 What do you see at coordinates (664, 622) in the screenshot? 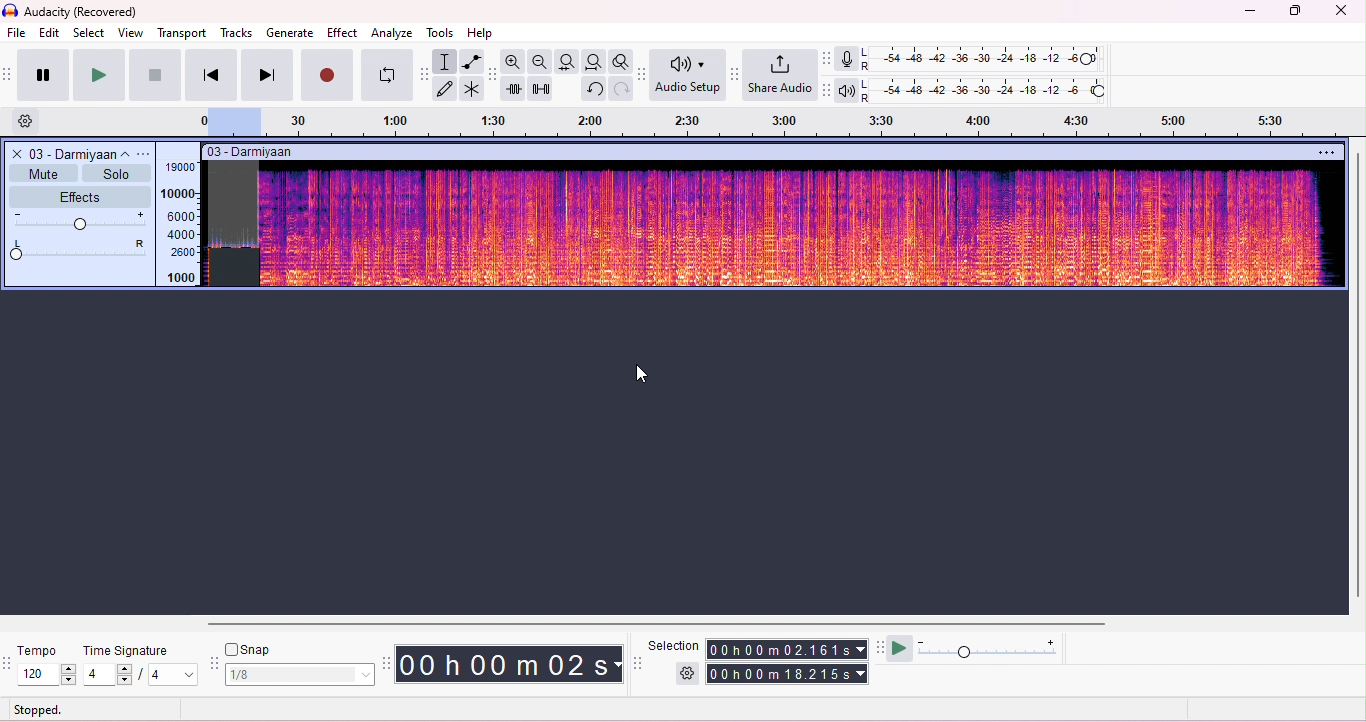
I see `horizontal scroll bar` at bounding box center [664, 622].